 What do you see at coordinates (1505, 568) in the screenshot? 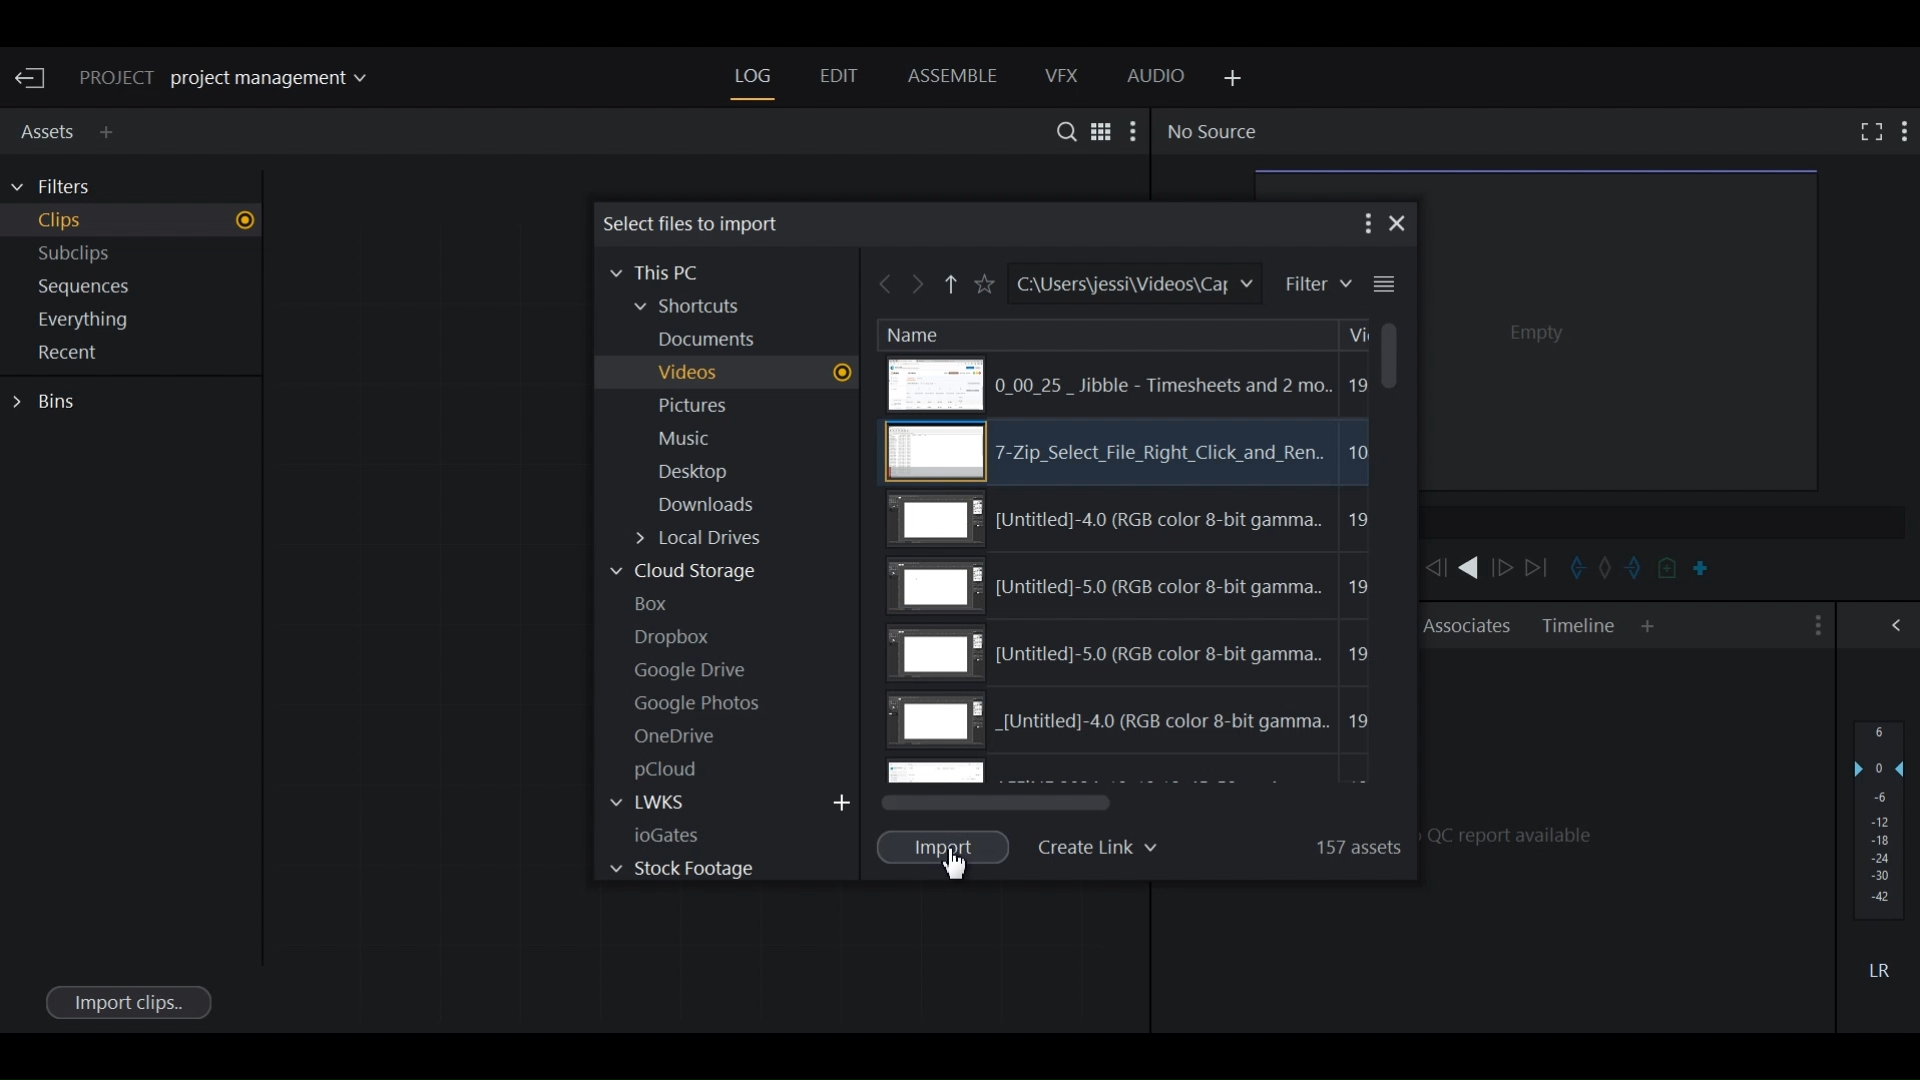
I see `Nudge one frame forward` at bounding box center [1505, 568].